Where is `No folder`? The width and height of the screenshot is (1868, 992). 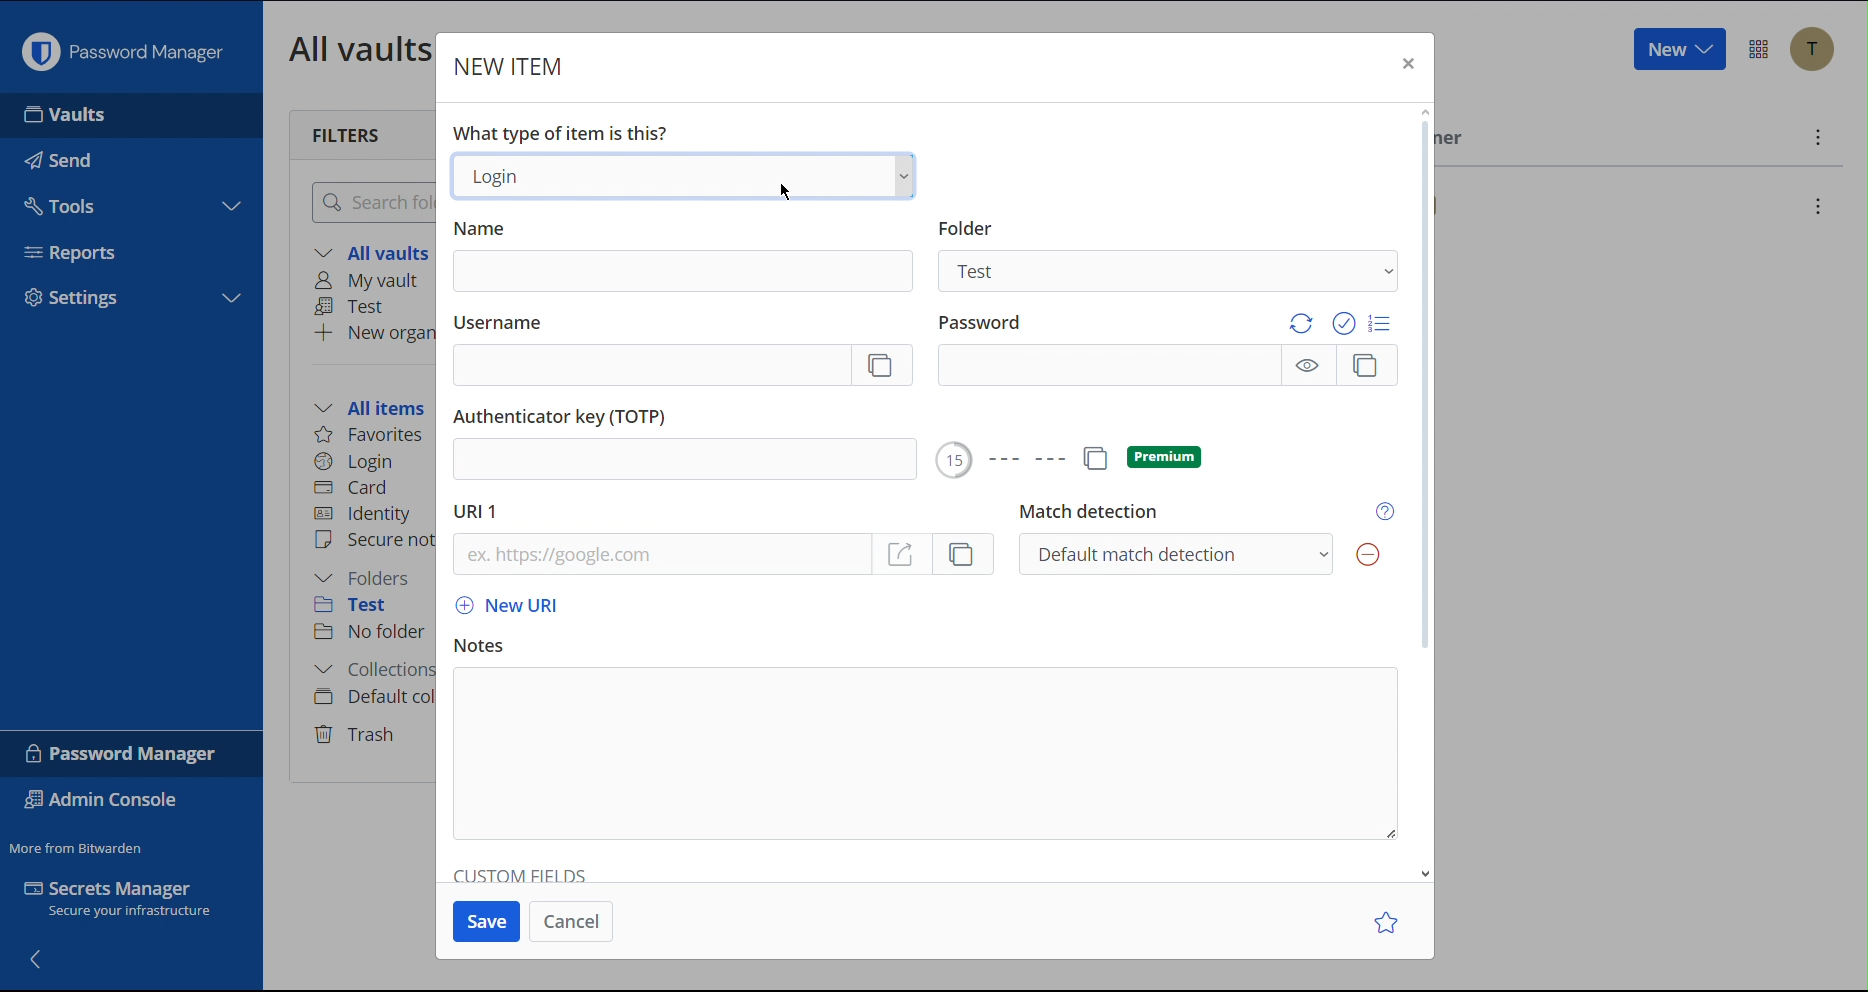
No folder is located at coordinates (372, 633).